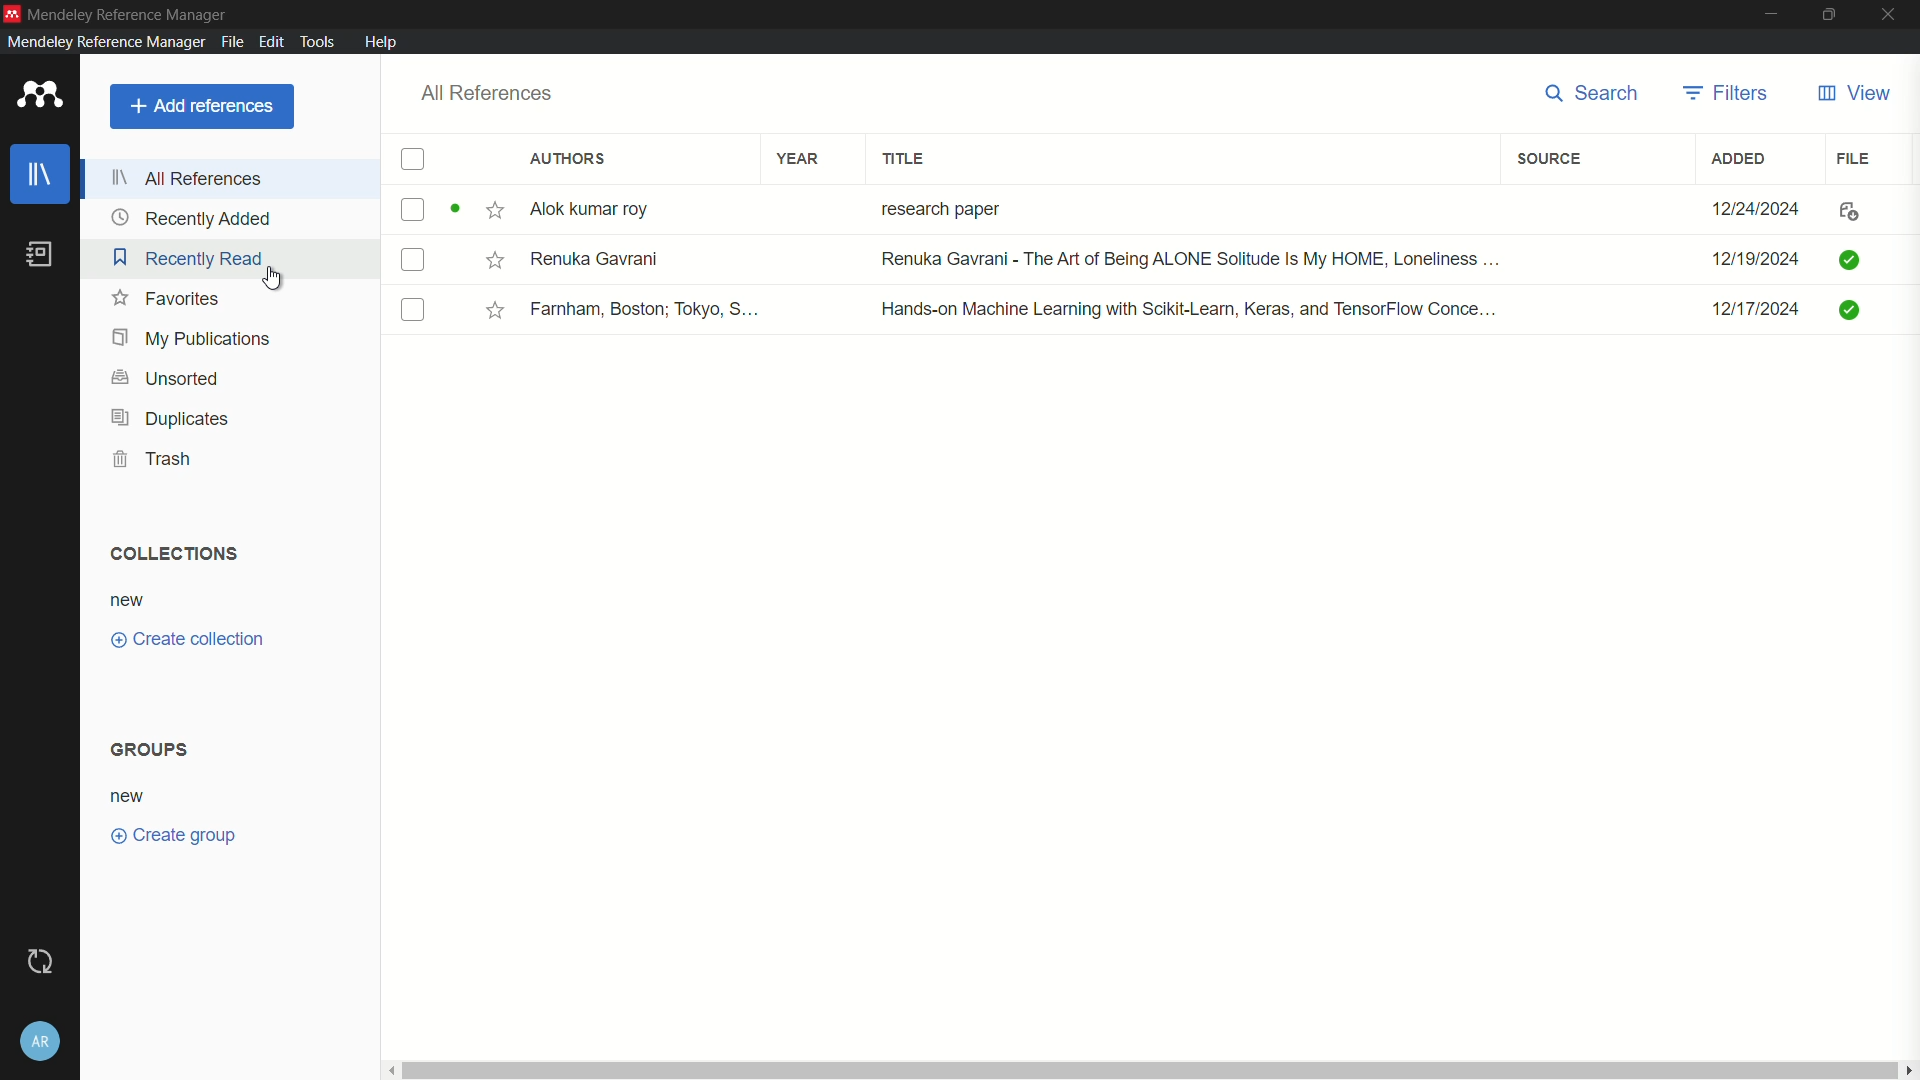  Describe the element at coordinates (170, 418) in the screenshot. I see `duplicates` at that location.